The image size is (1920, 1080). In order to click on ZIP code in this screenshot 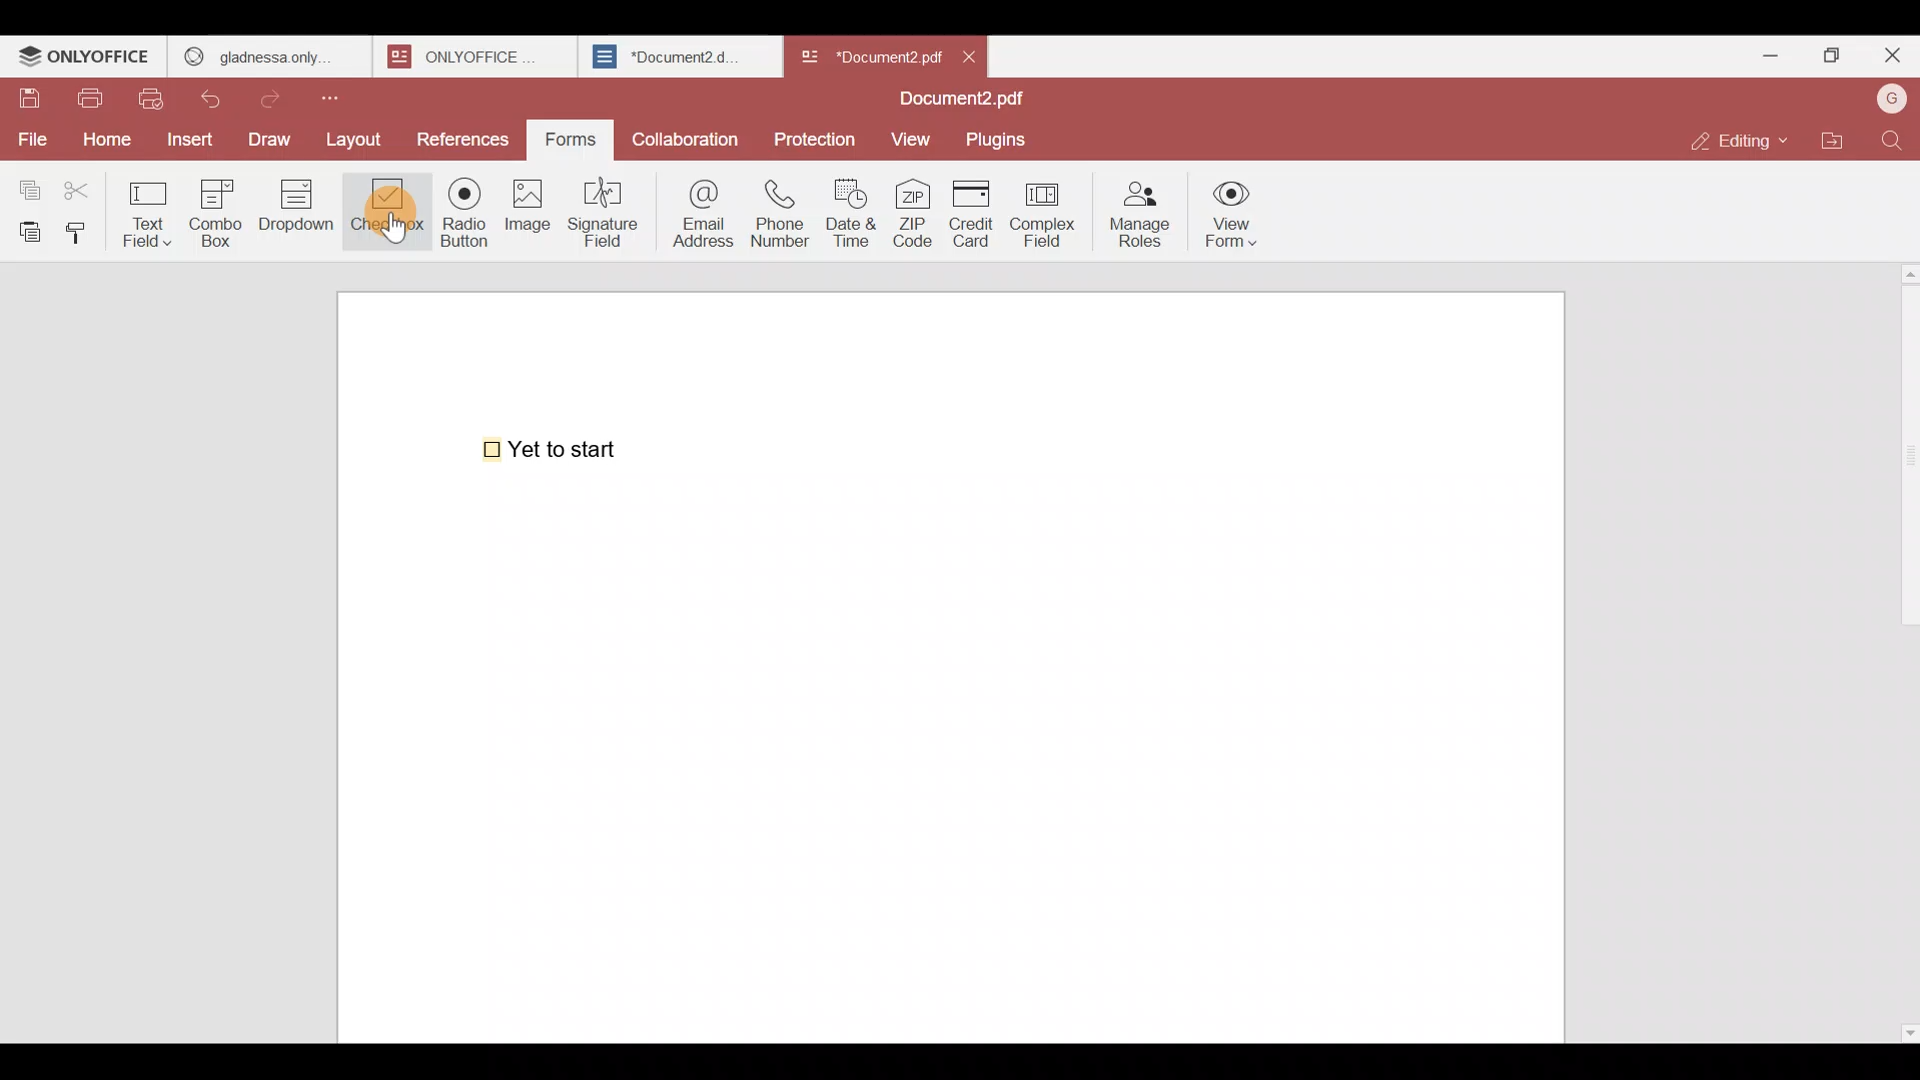, I will do `click(912, 215)`.